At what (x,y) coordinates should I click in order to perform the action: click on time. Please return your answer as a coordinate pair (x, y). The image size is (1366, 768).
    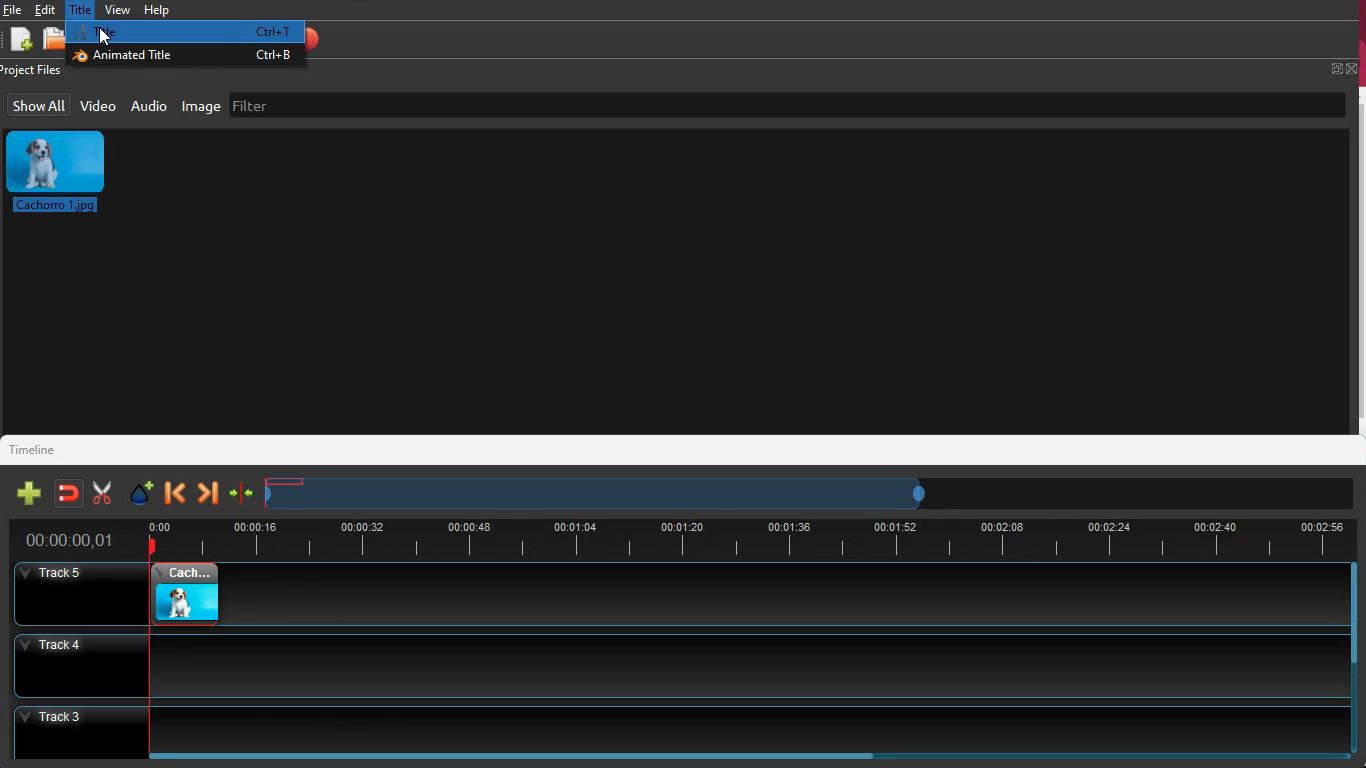
    Looking at the image, I should click on (747, 537).